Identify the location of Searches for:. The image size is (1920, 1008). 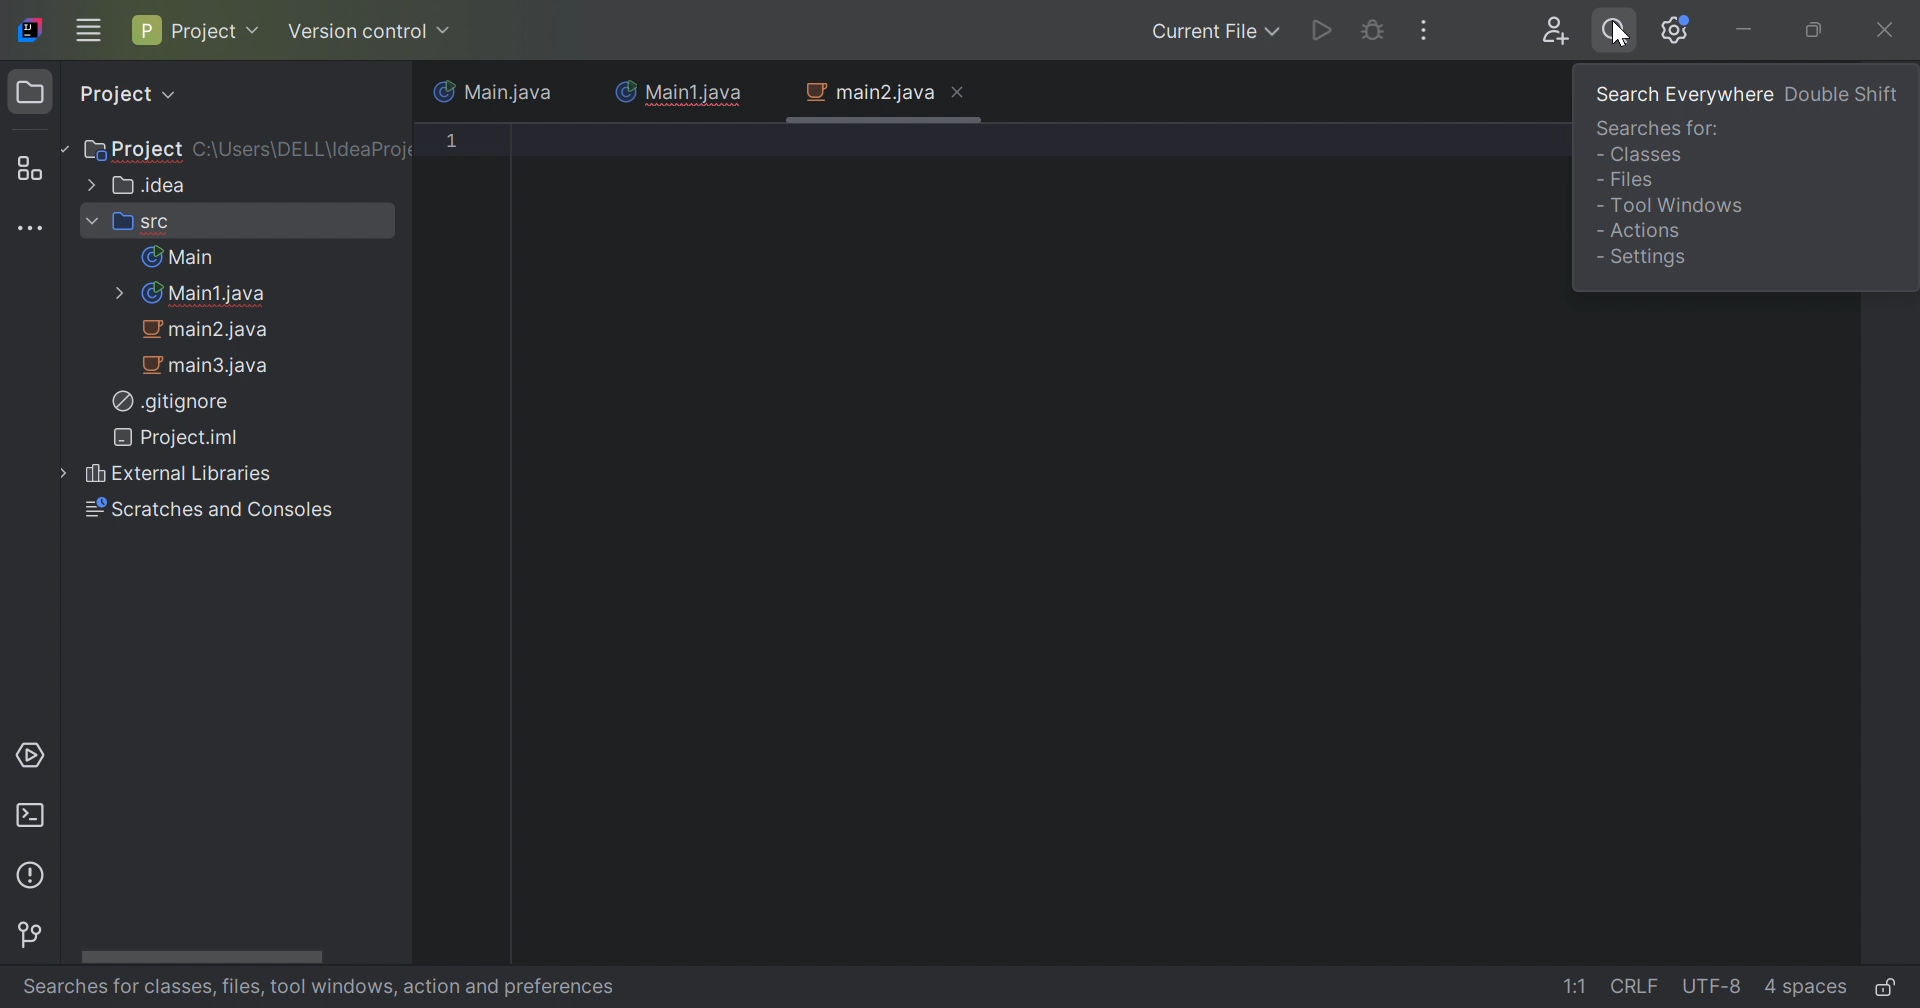
(1660, 128).